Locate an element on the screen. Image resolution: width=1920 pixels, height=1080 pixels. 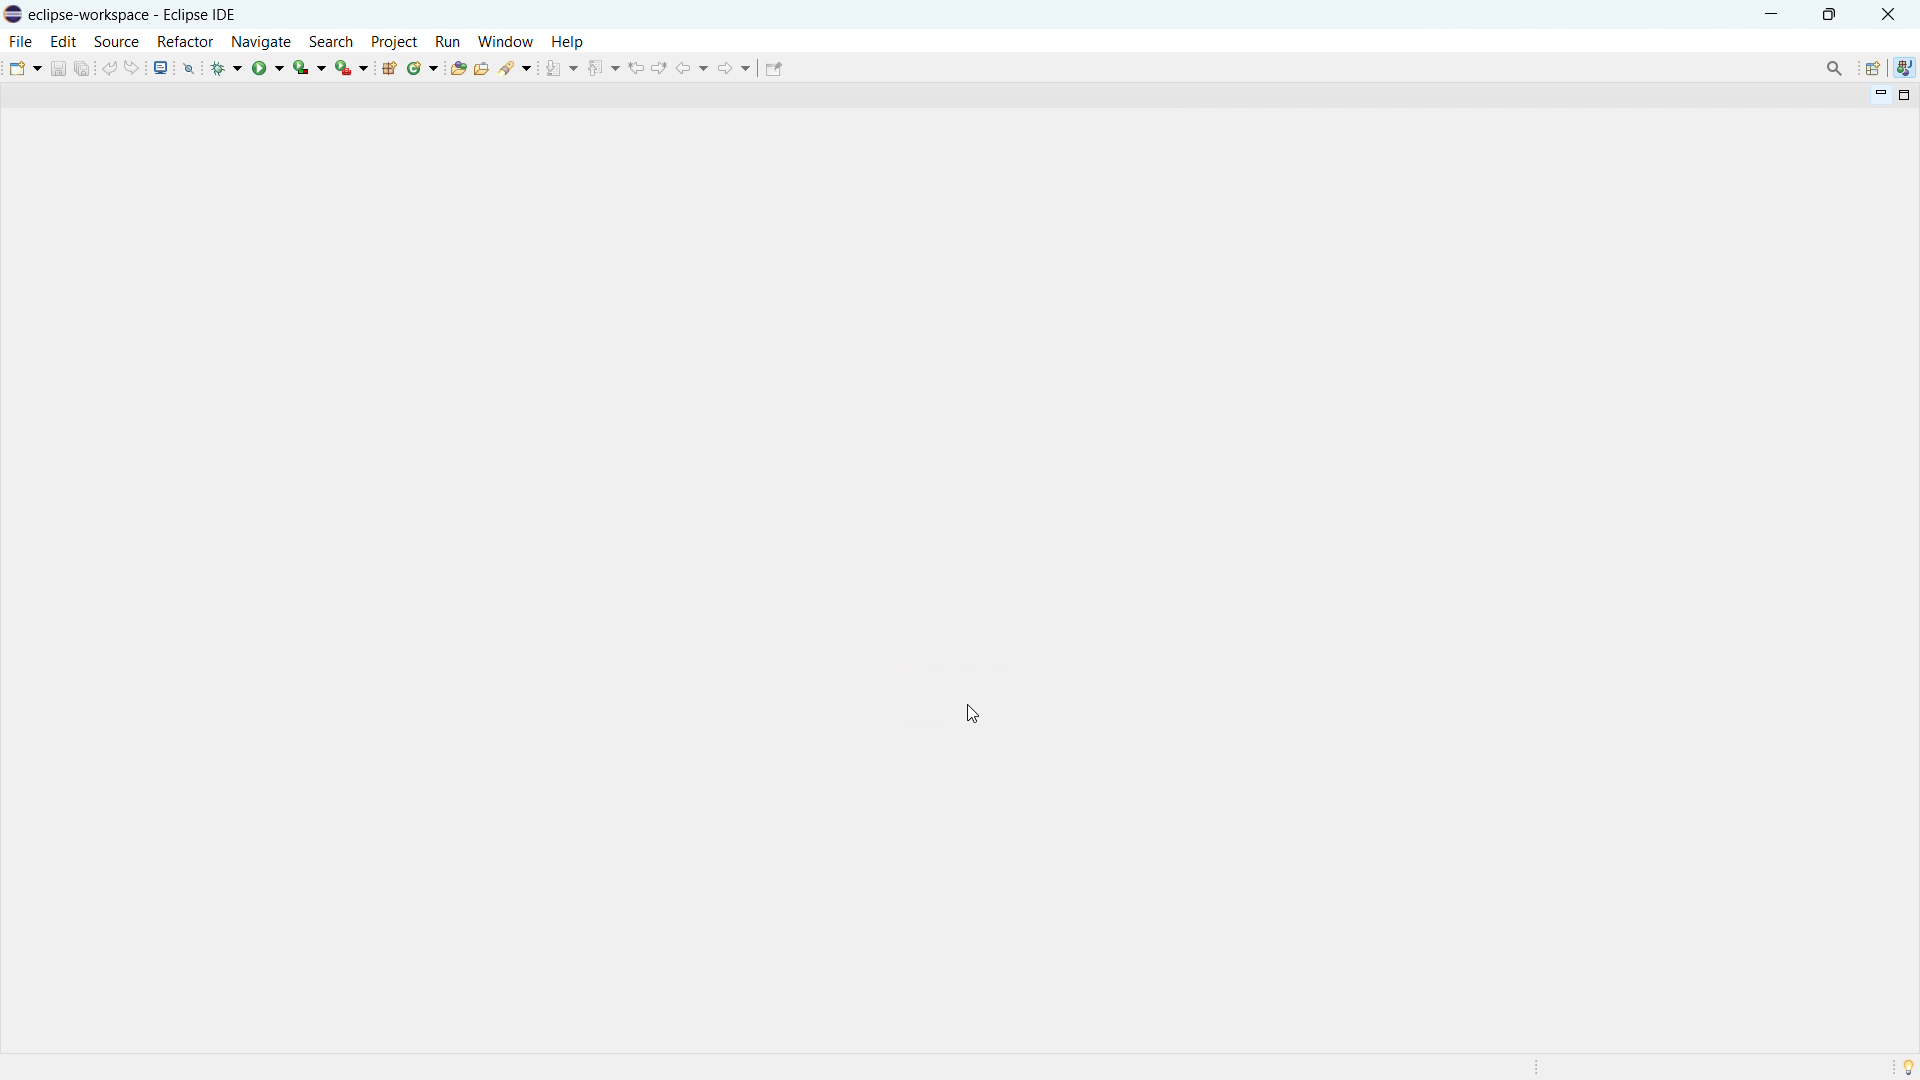
previous annotation is located at coordinates (601, 68).